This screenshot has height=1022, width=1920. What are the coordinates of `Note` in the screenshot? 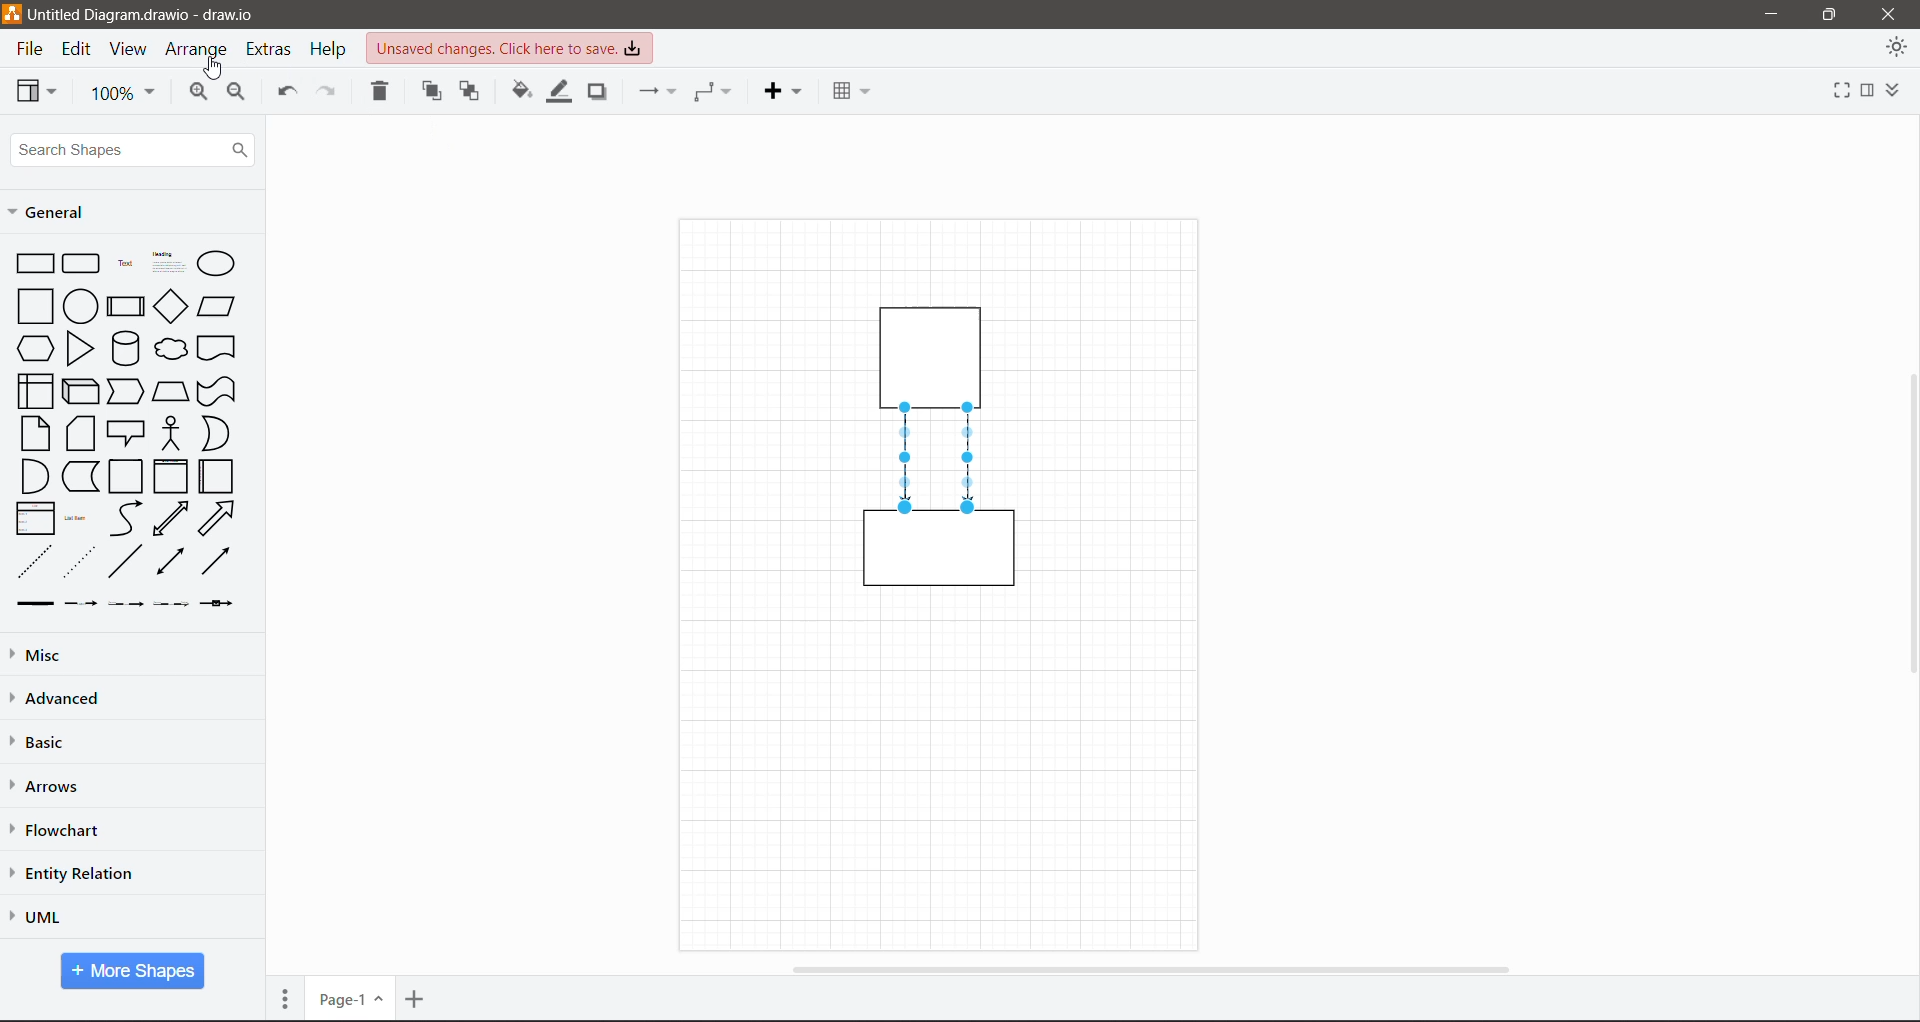 It's located at (35, 432).